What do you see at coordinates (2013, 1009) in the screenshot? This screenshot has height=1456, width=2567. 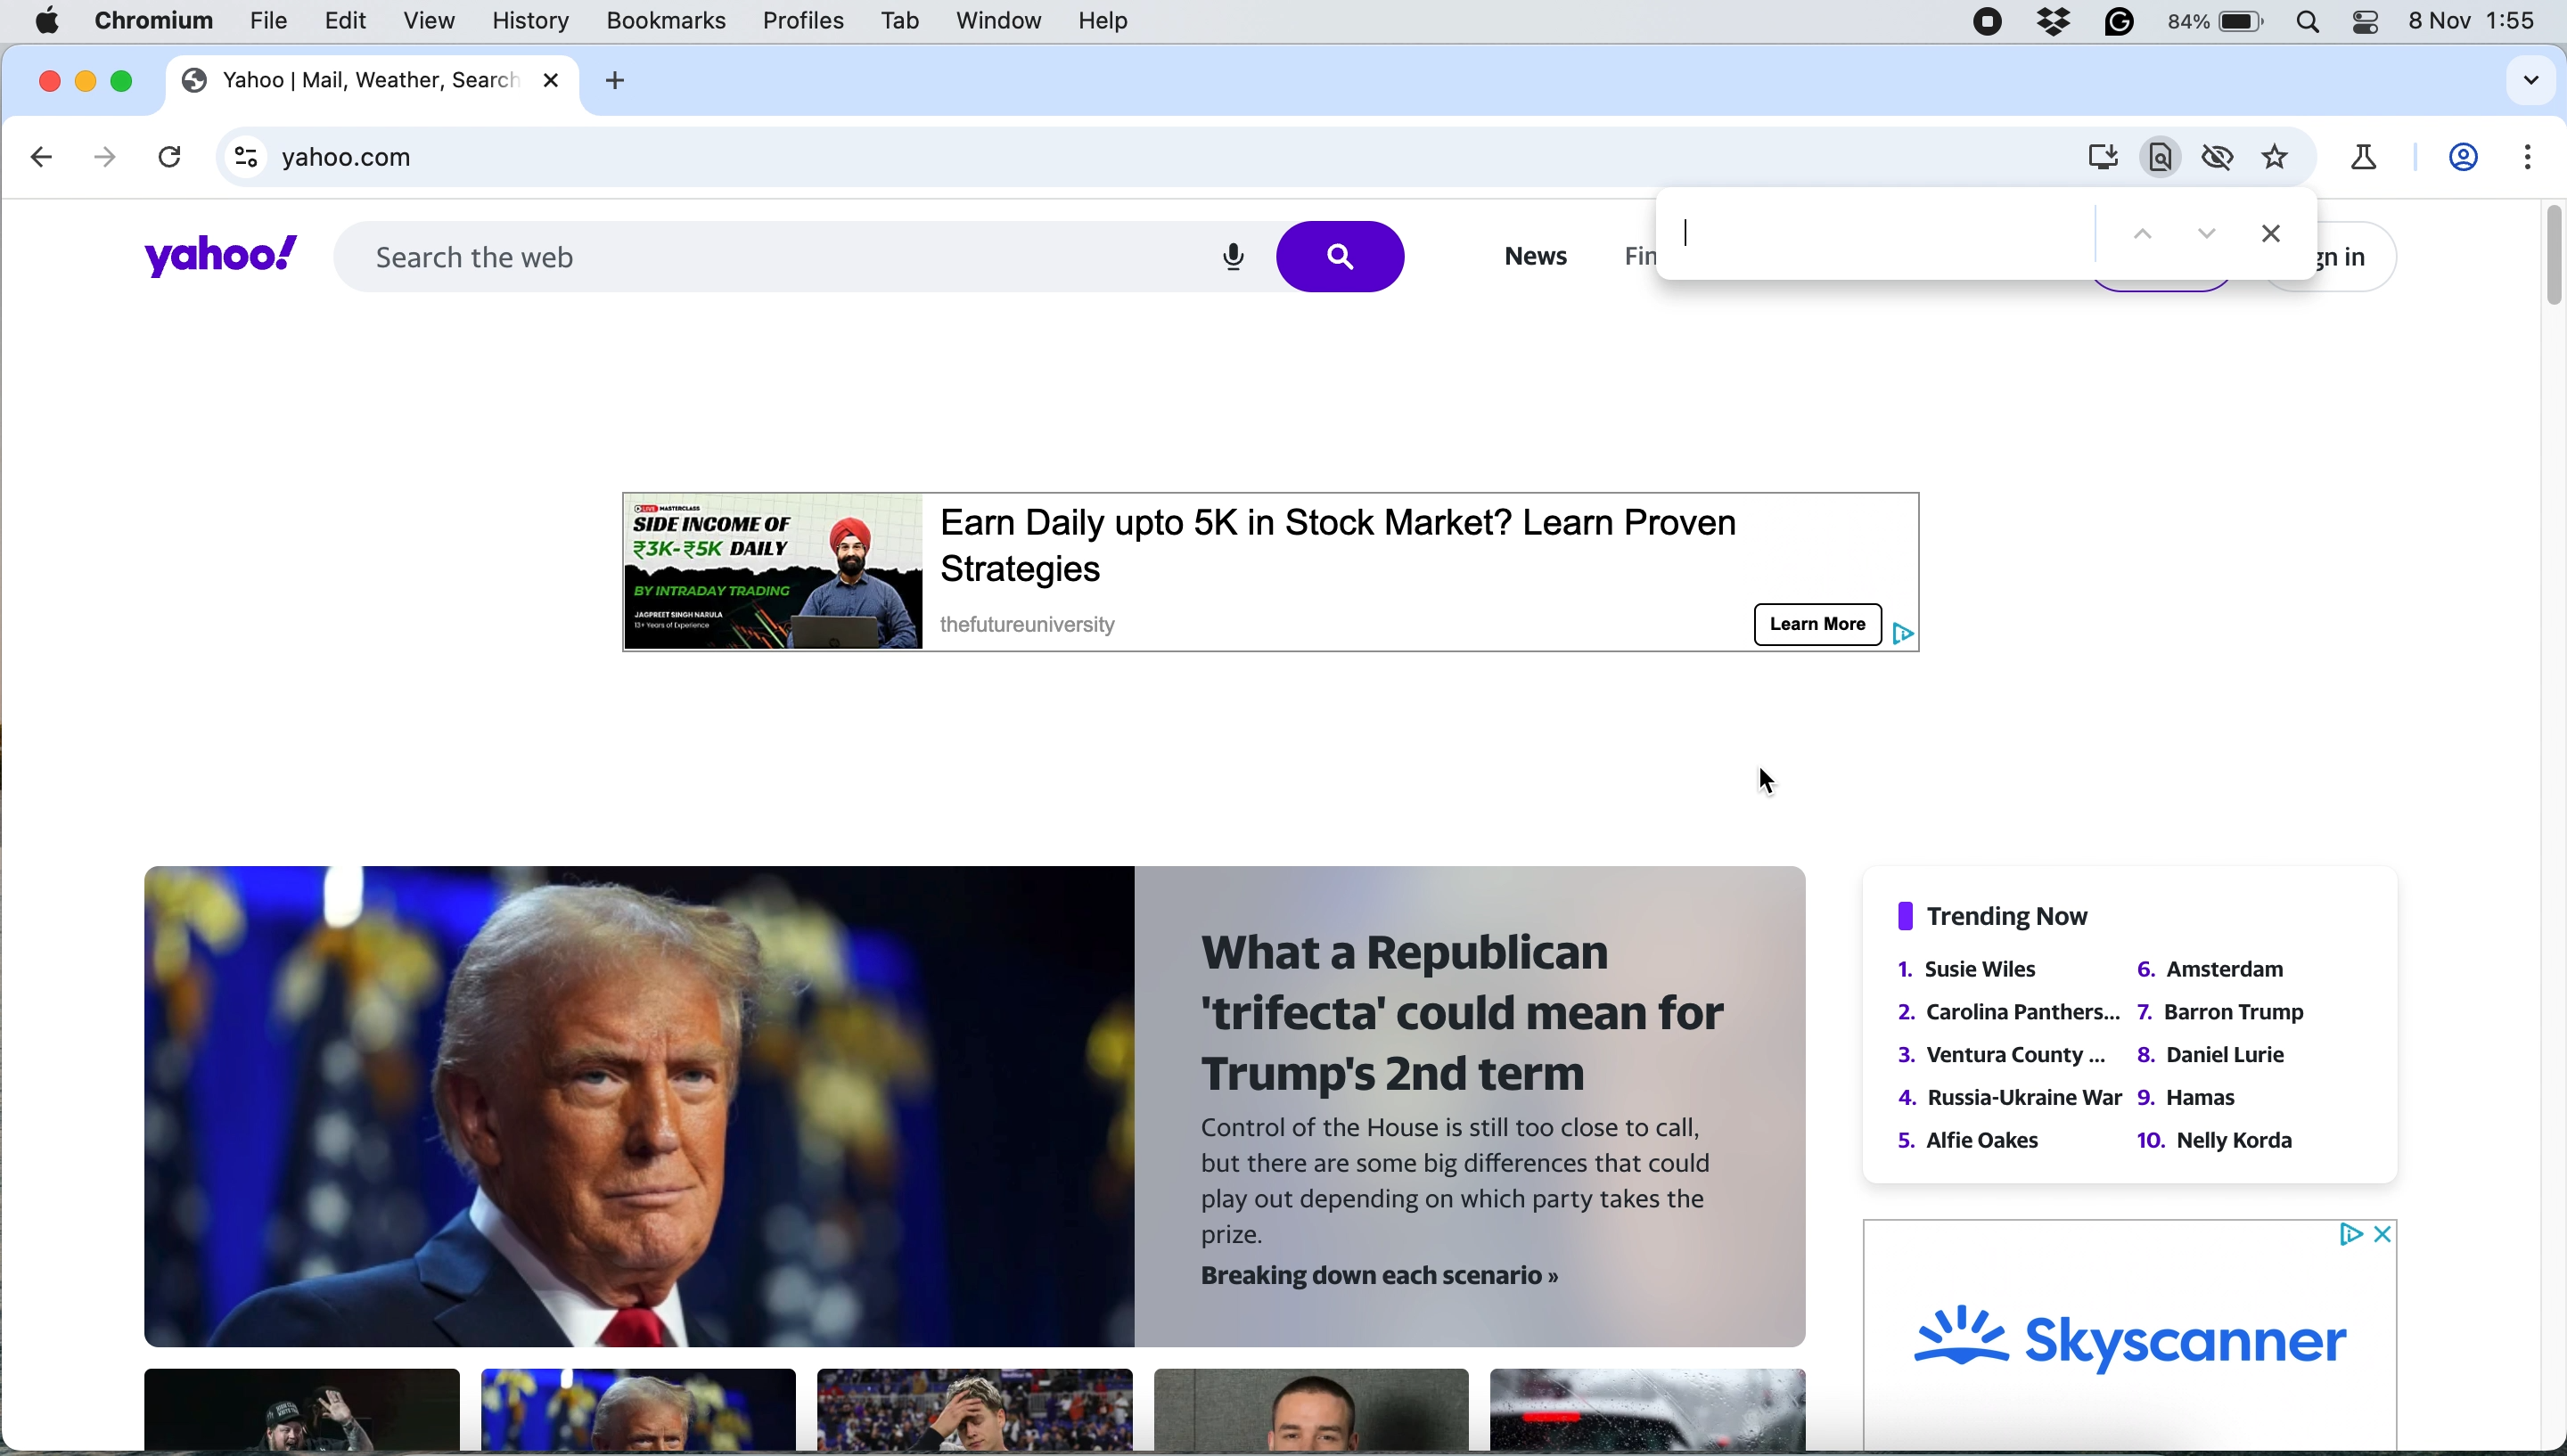 I see `Caroline` at bounding box center [2013, 1009].